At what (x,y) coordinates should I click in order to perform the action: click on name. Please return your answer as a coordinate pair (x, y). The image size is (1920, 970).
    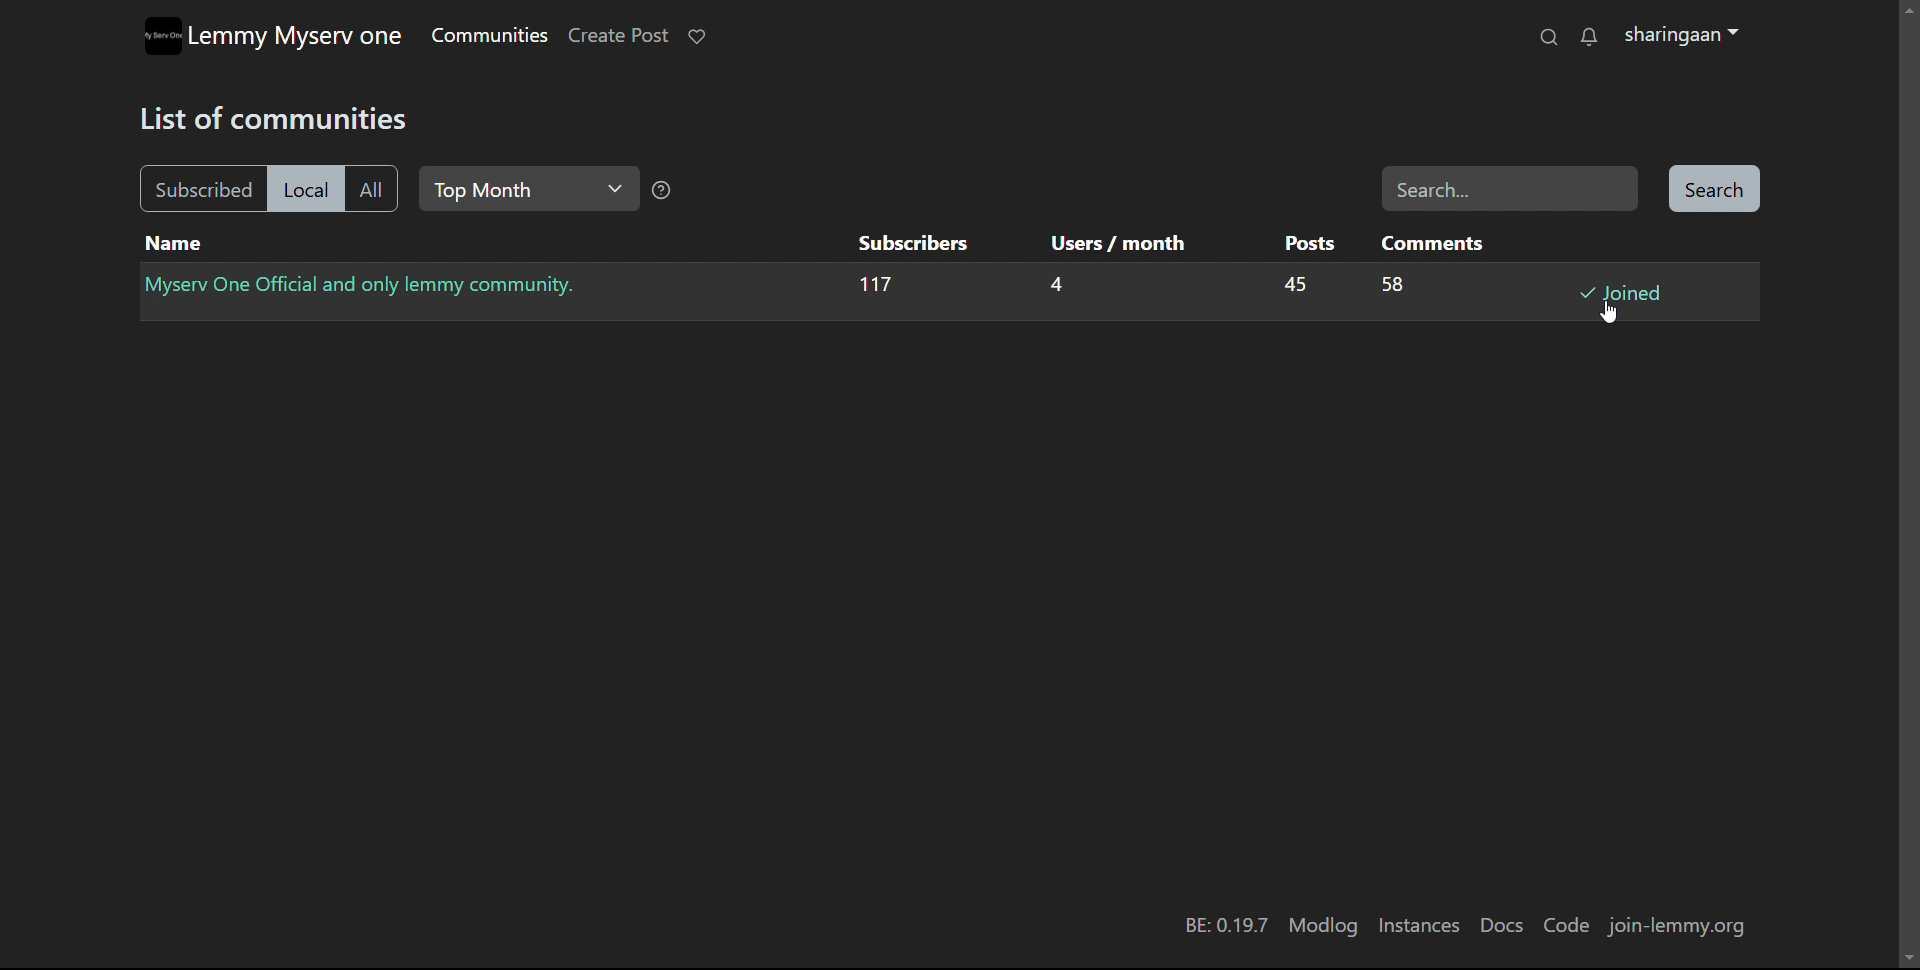
    Looking at the image, I should click on (174, 244).